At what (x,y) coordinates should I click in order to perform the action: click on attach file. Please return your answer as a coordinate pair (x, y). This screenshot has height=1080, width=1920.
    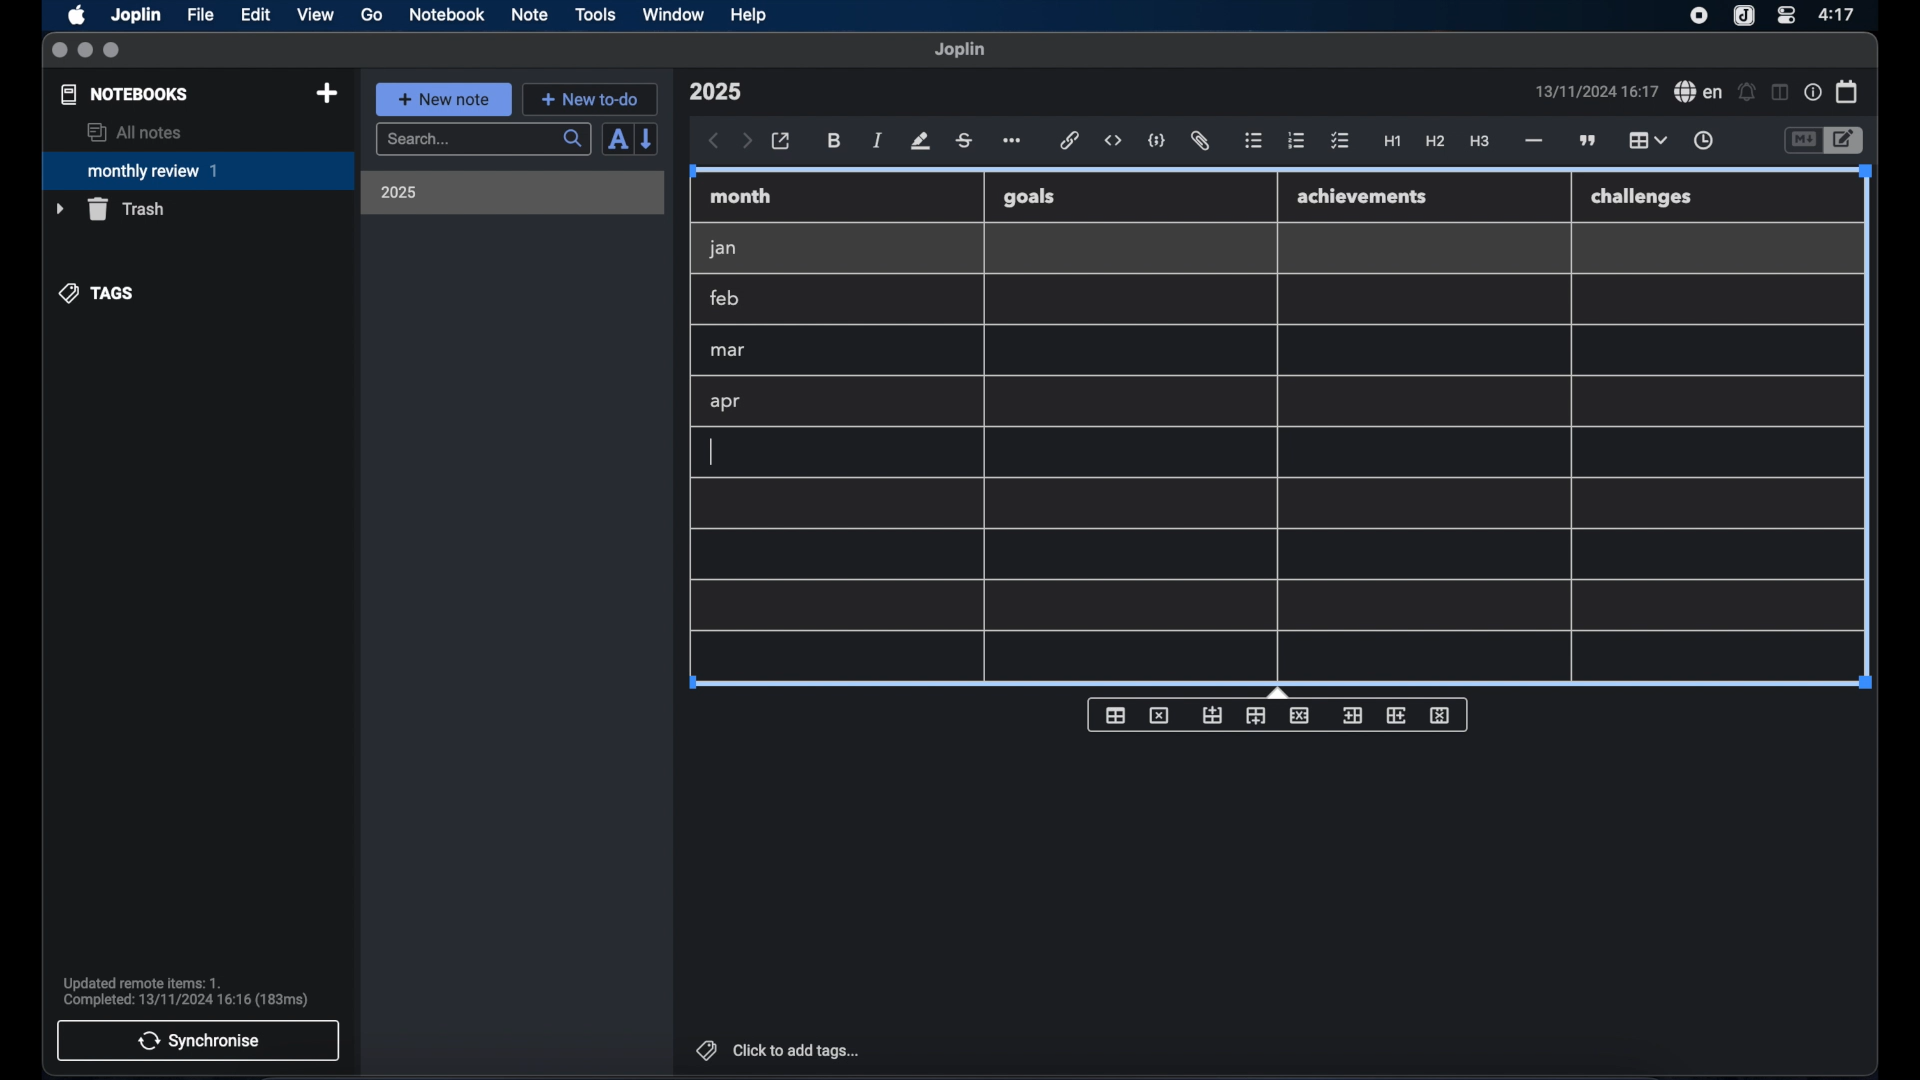
    Looking at the image, I should click on (1200, 141).